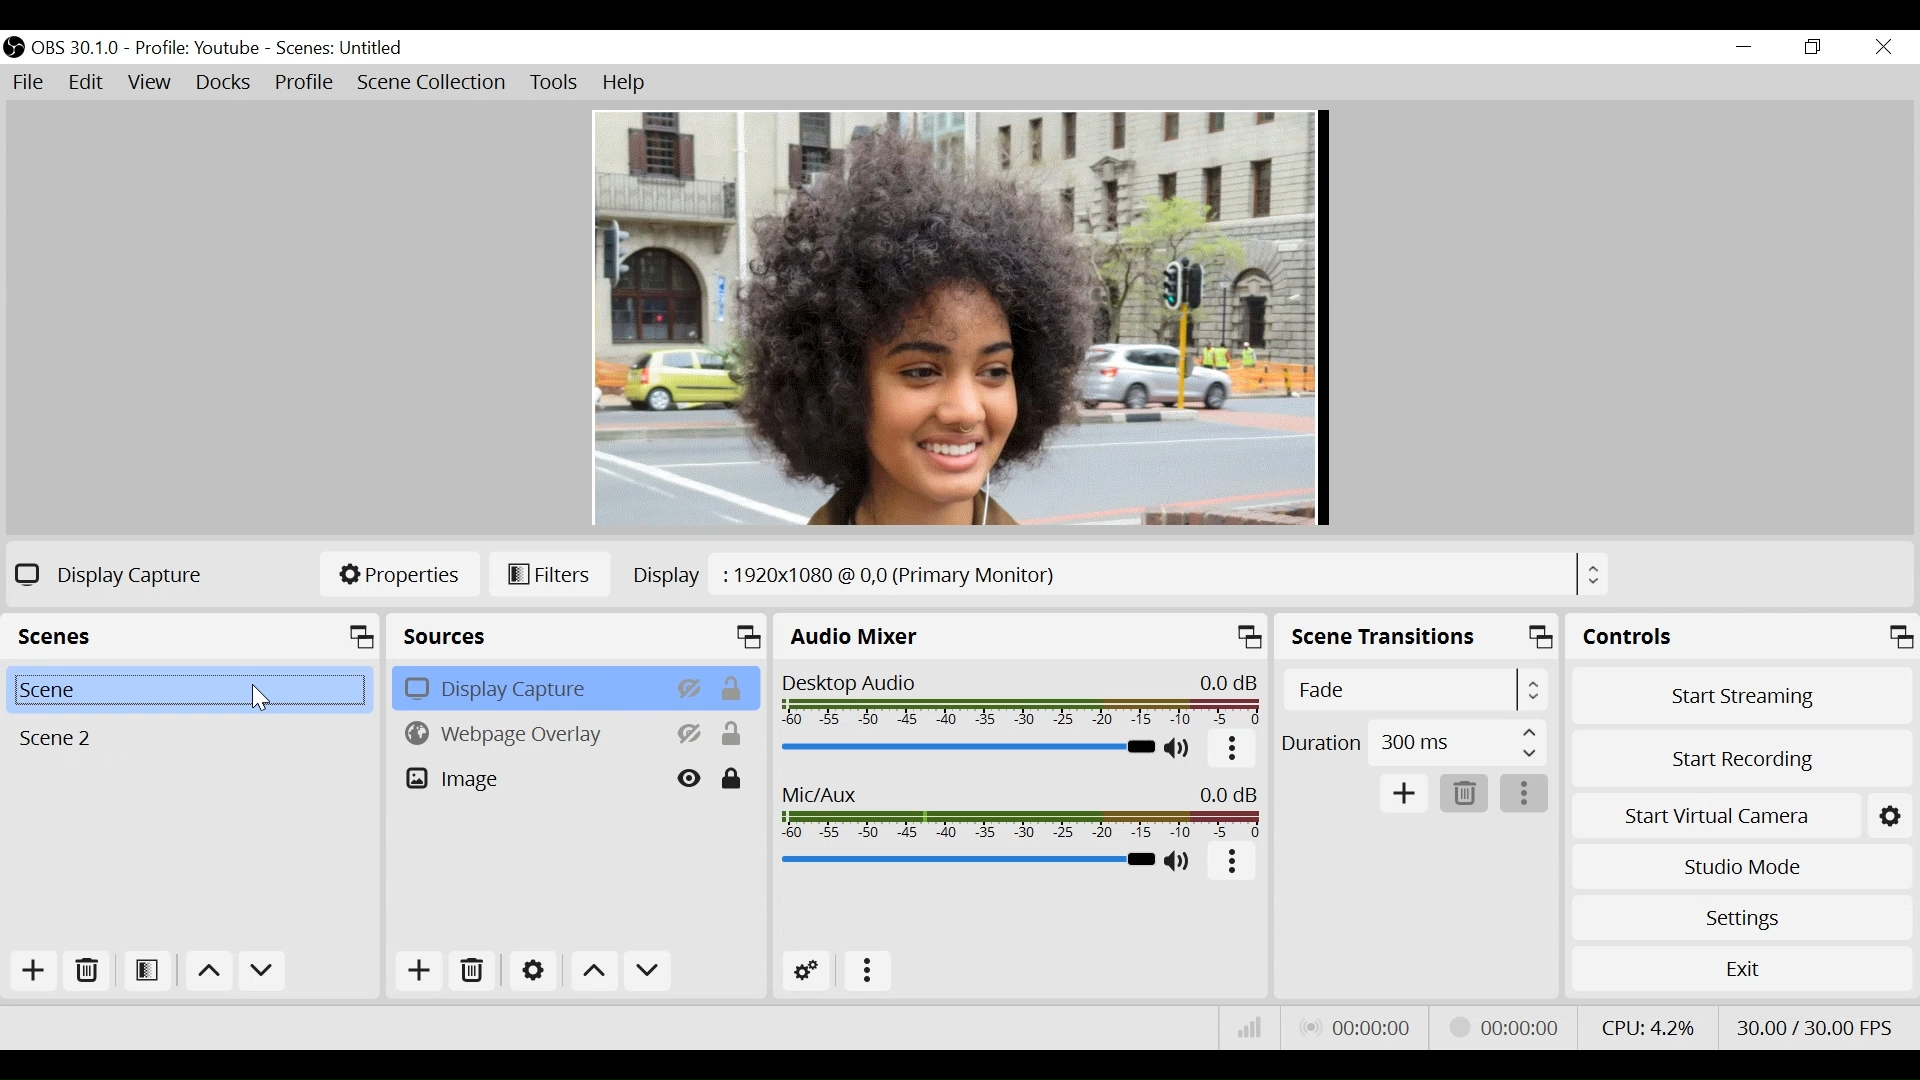  I want to click on Exit, so click(1737, 970).